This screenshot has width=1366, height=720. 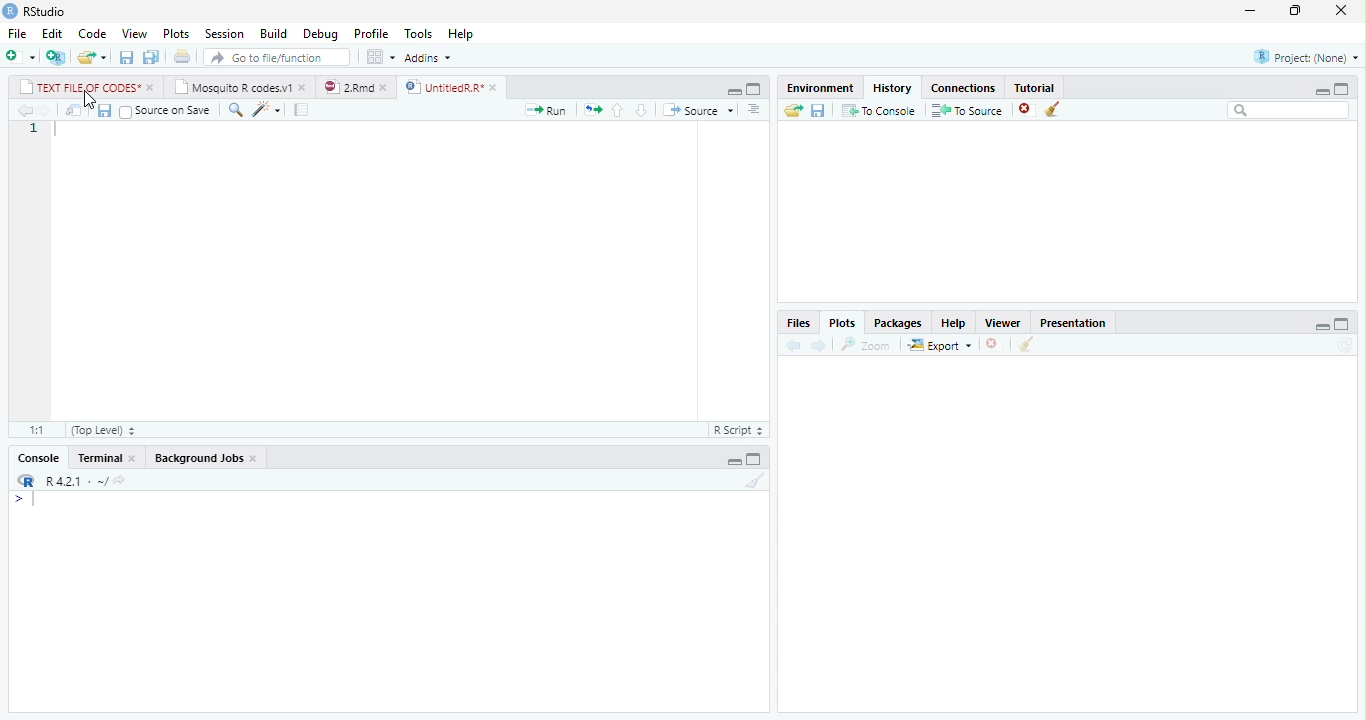 I want to click on options, so click(x=380, y=57).